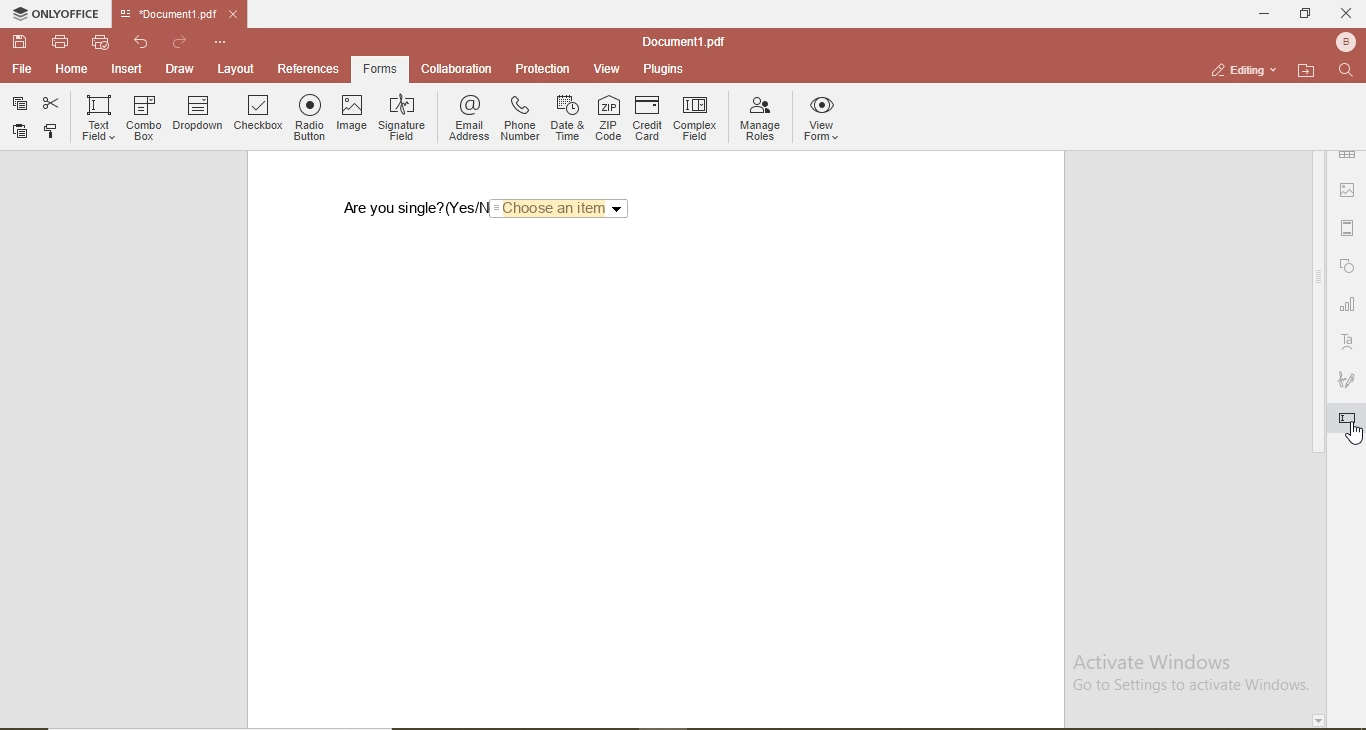  Describe the element at coordinates (1308, 16) in the screenshot. I see `restore` at that location.